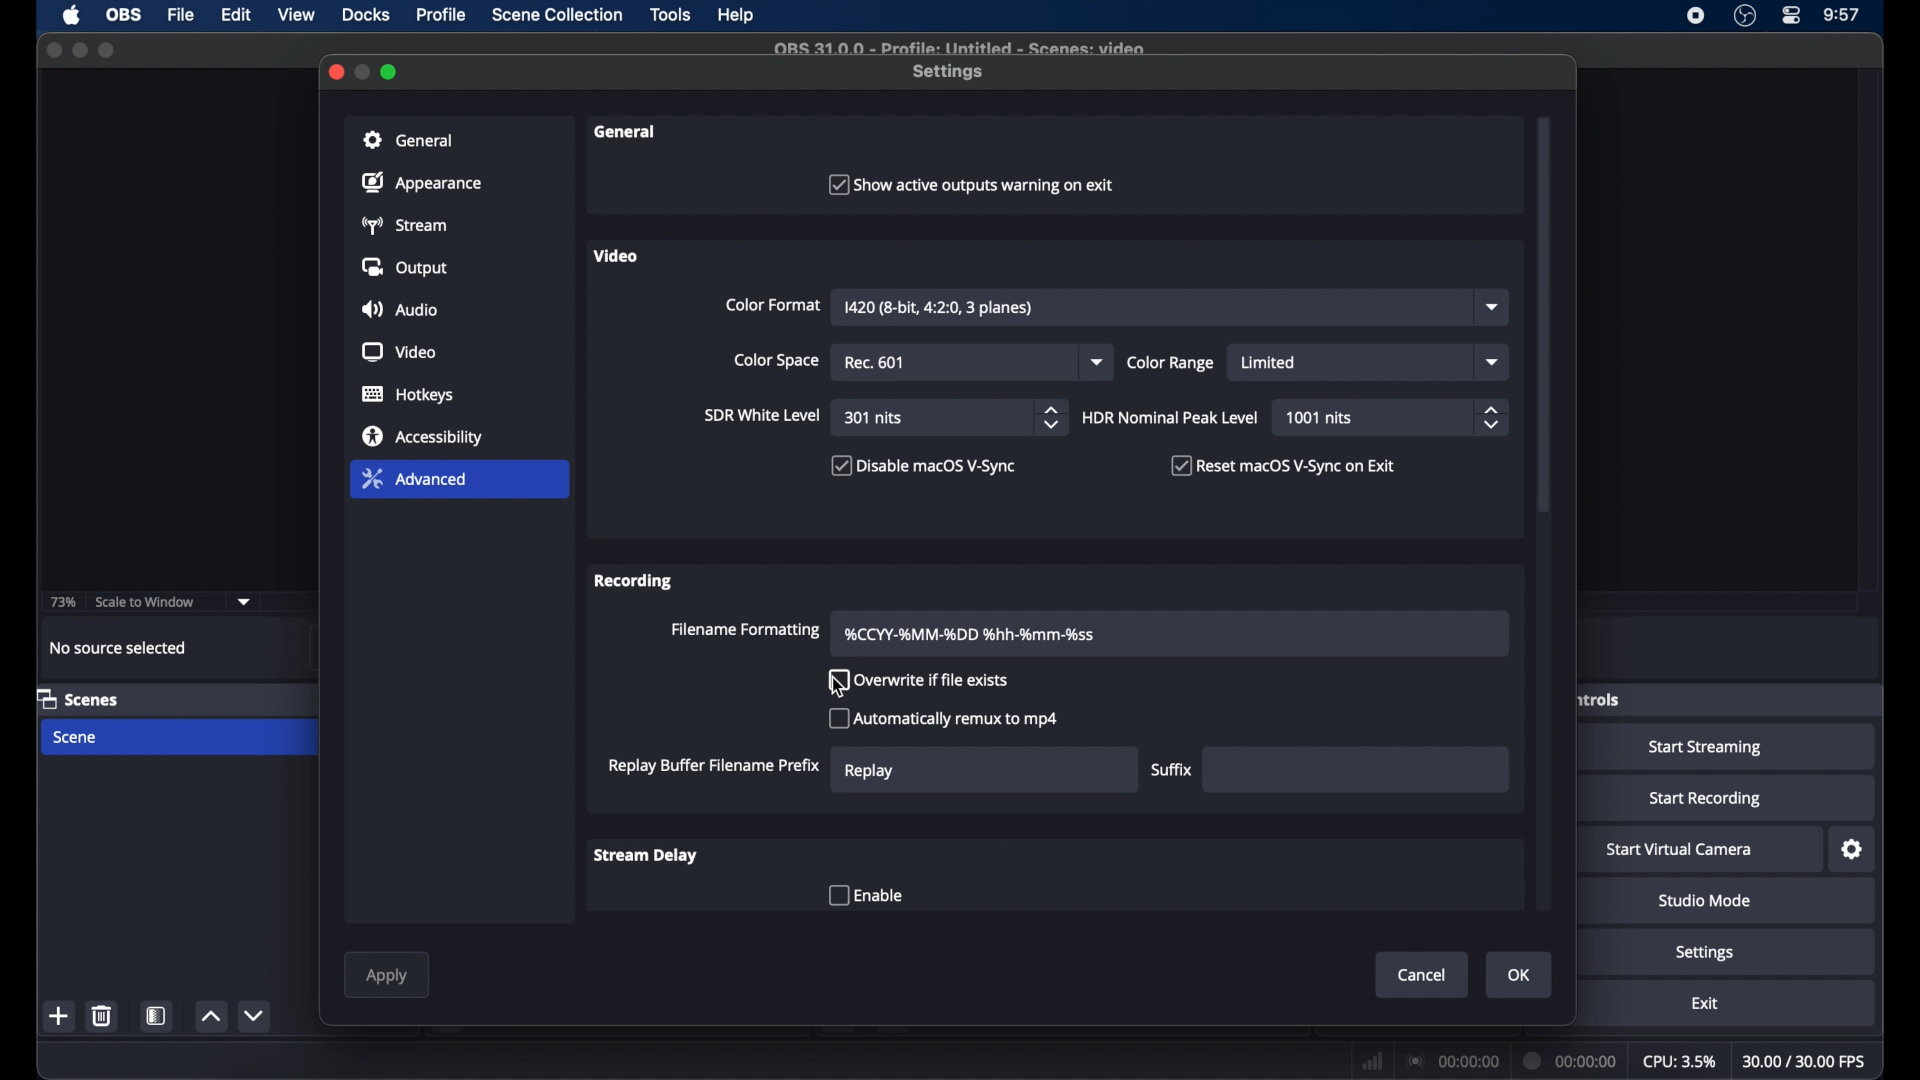 Image resolution: width=1920 pixels, height=1080 pixels. What do you see at coordinates (1268, 363) in the screenshot?
I see `limited` at bounding box center [1268, 363].